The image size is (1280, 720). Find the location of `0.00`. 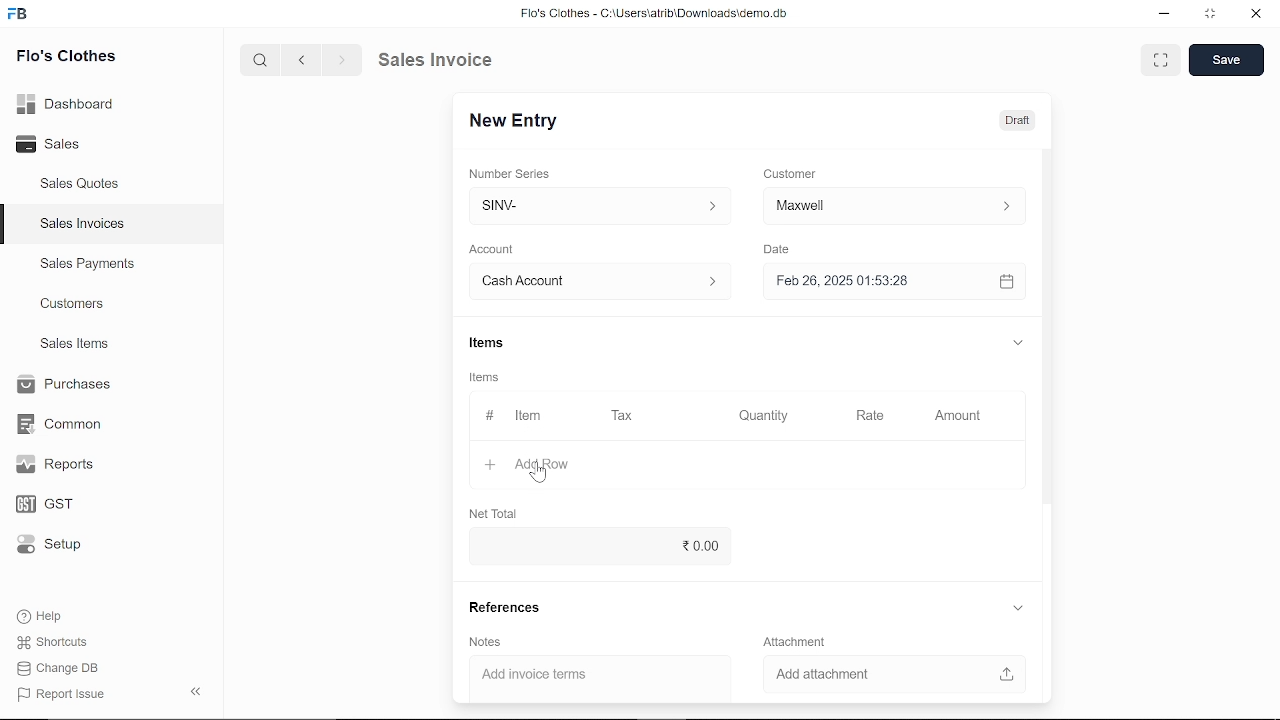

0.00 is located at coordinates (595, 545).